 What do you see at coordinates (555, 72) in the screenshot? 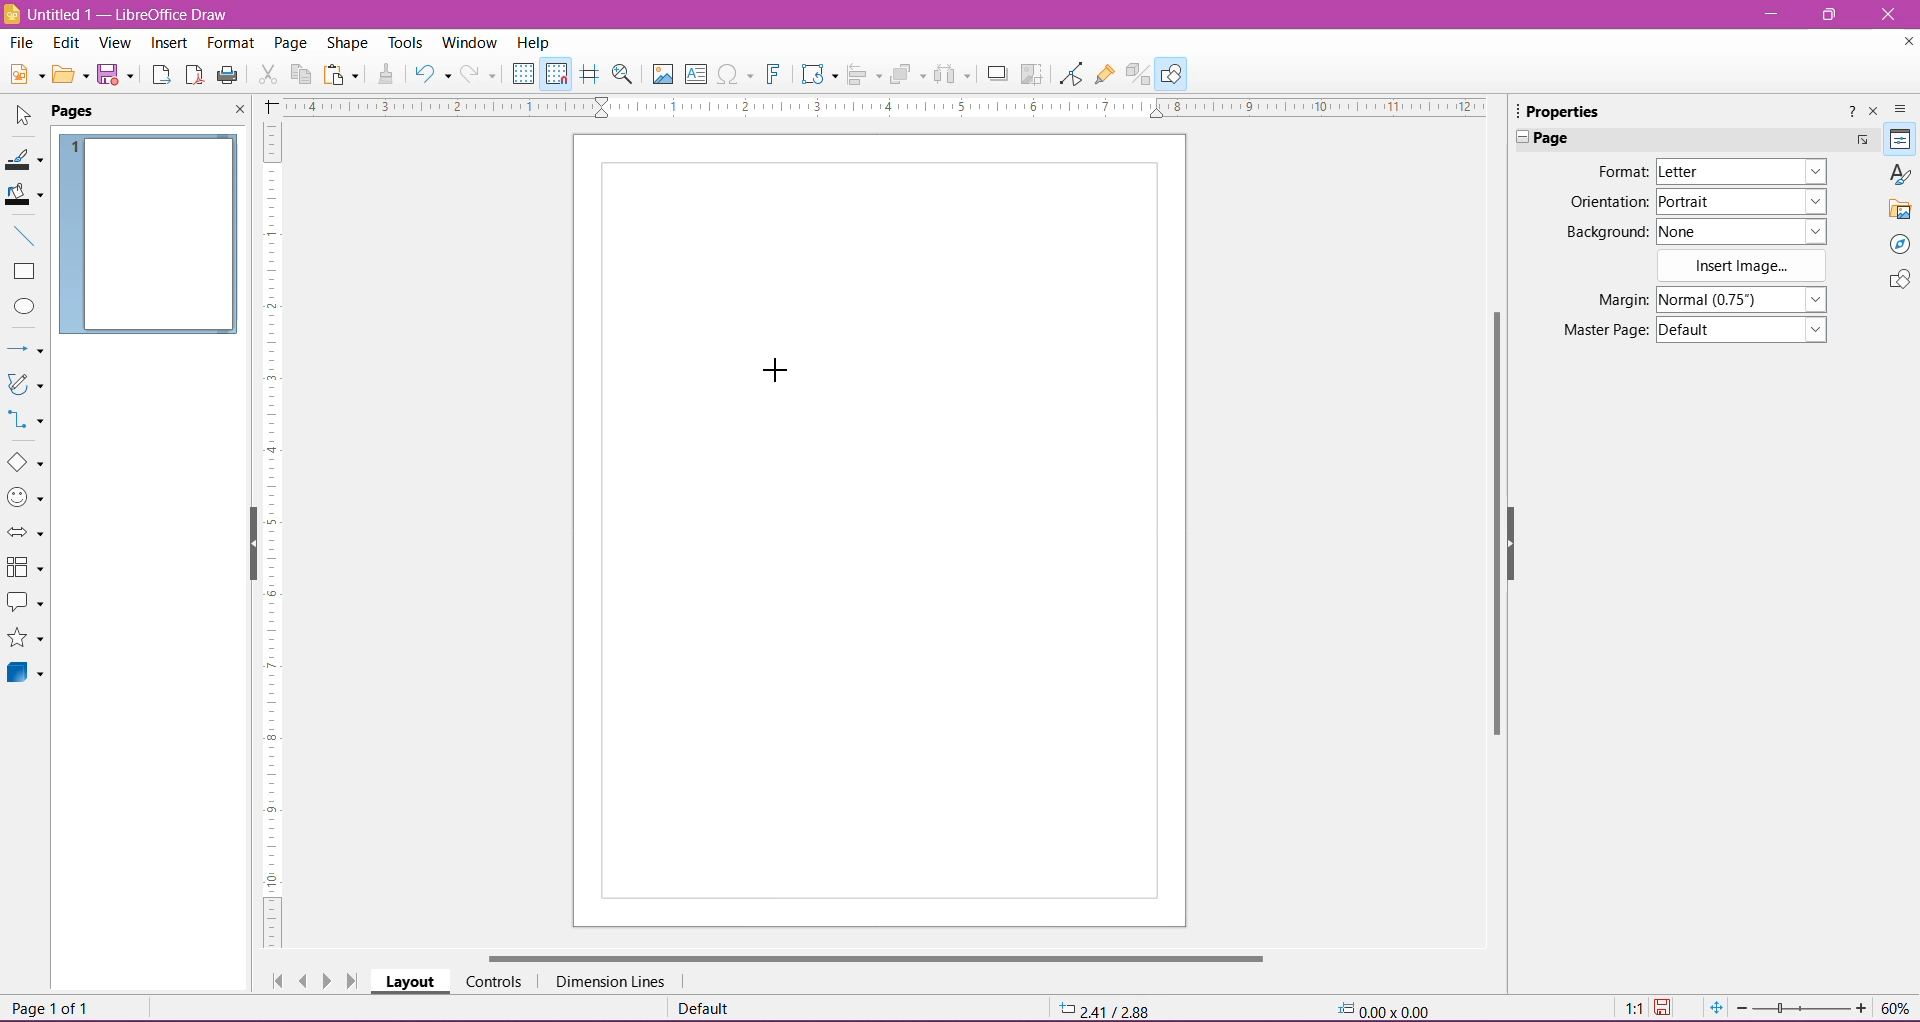
I see `Snap to Grid` at bounding box center [555, 72].